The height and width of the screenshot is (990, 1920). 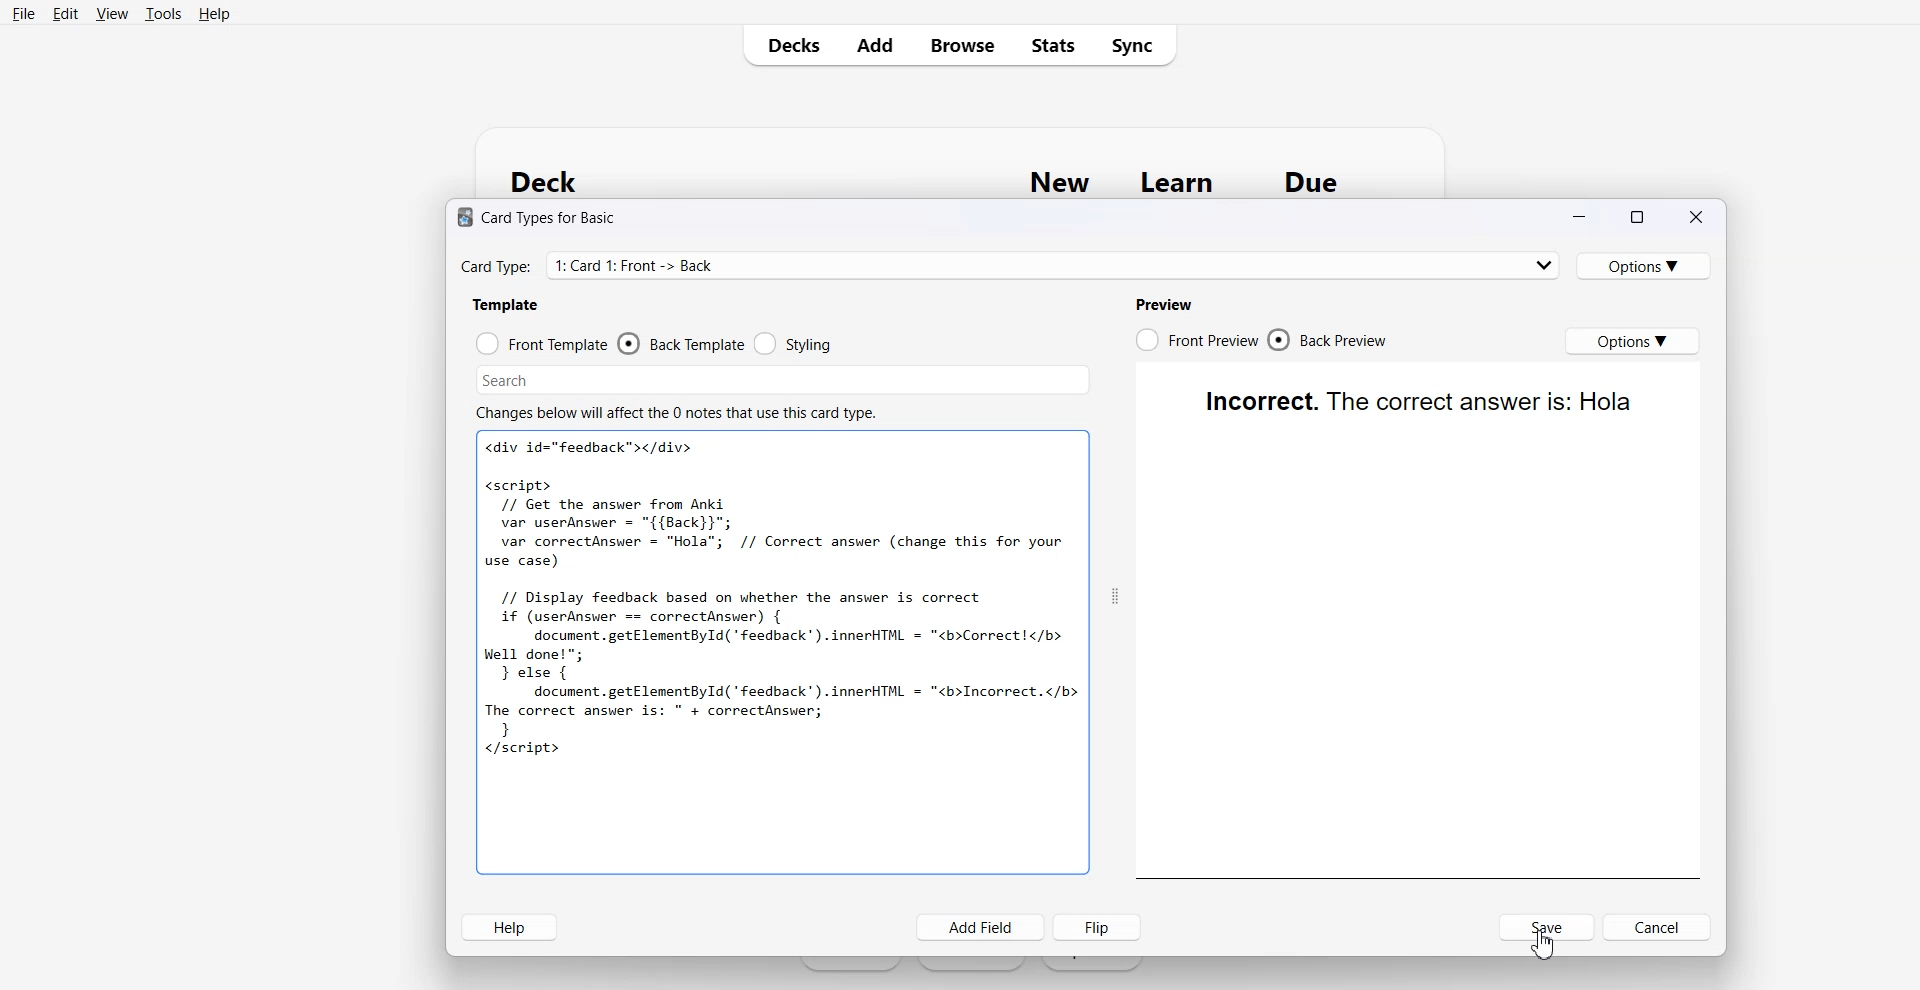 I want to click on Front template, so click(x=550, y=344).